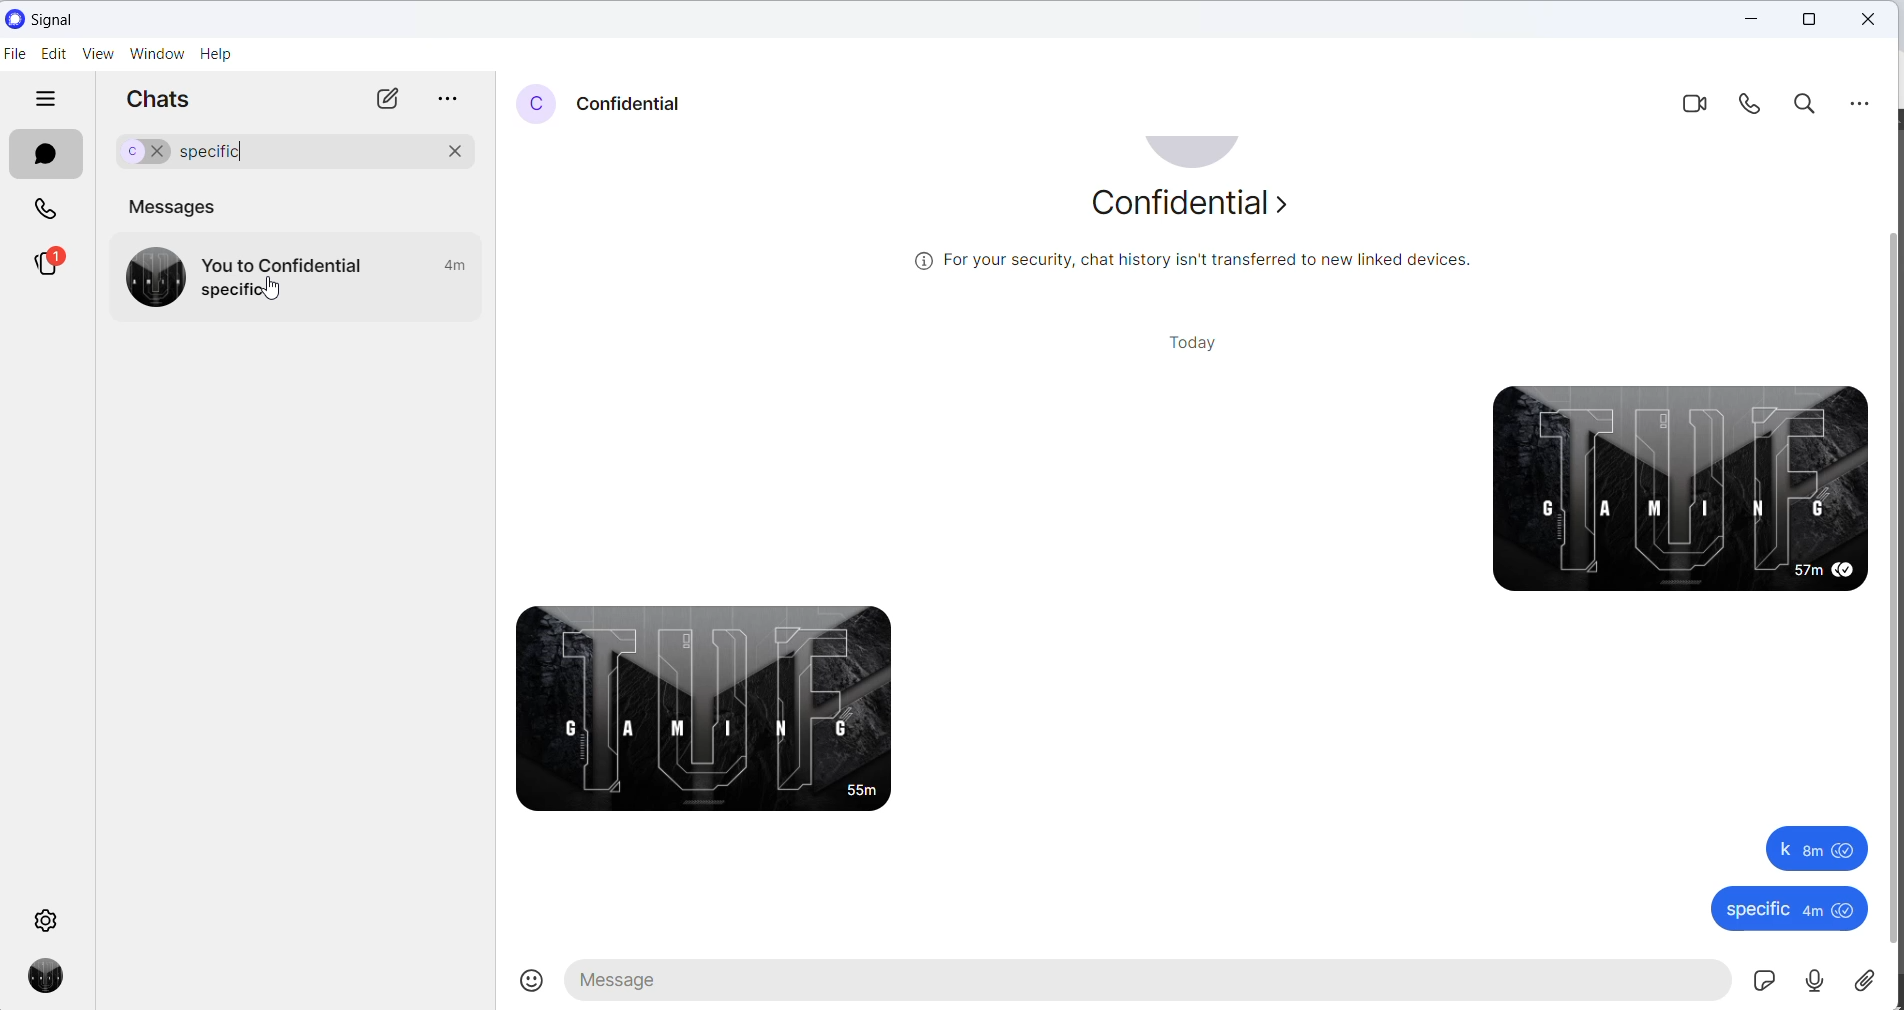 This screenshot has width=1904, height=1010. Describe the element at coordinates (1771, 908) in the screenshot. I see `specific` at that location.